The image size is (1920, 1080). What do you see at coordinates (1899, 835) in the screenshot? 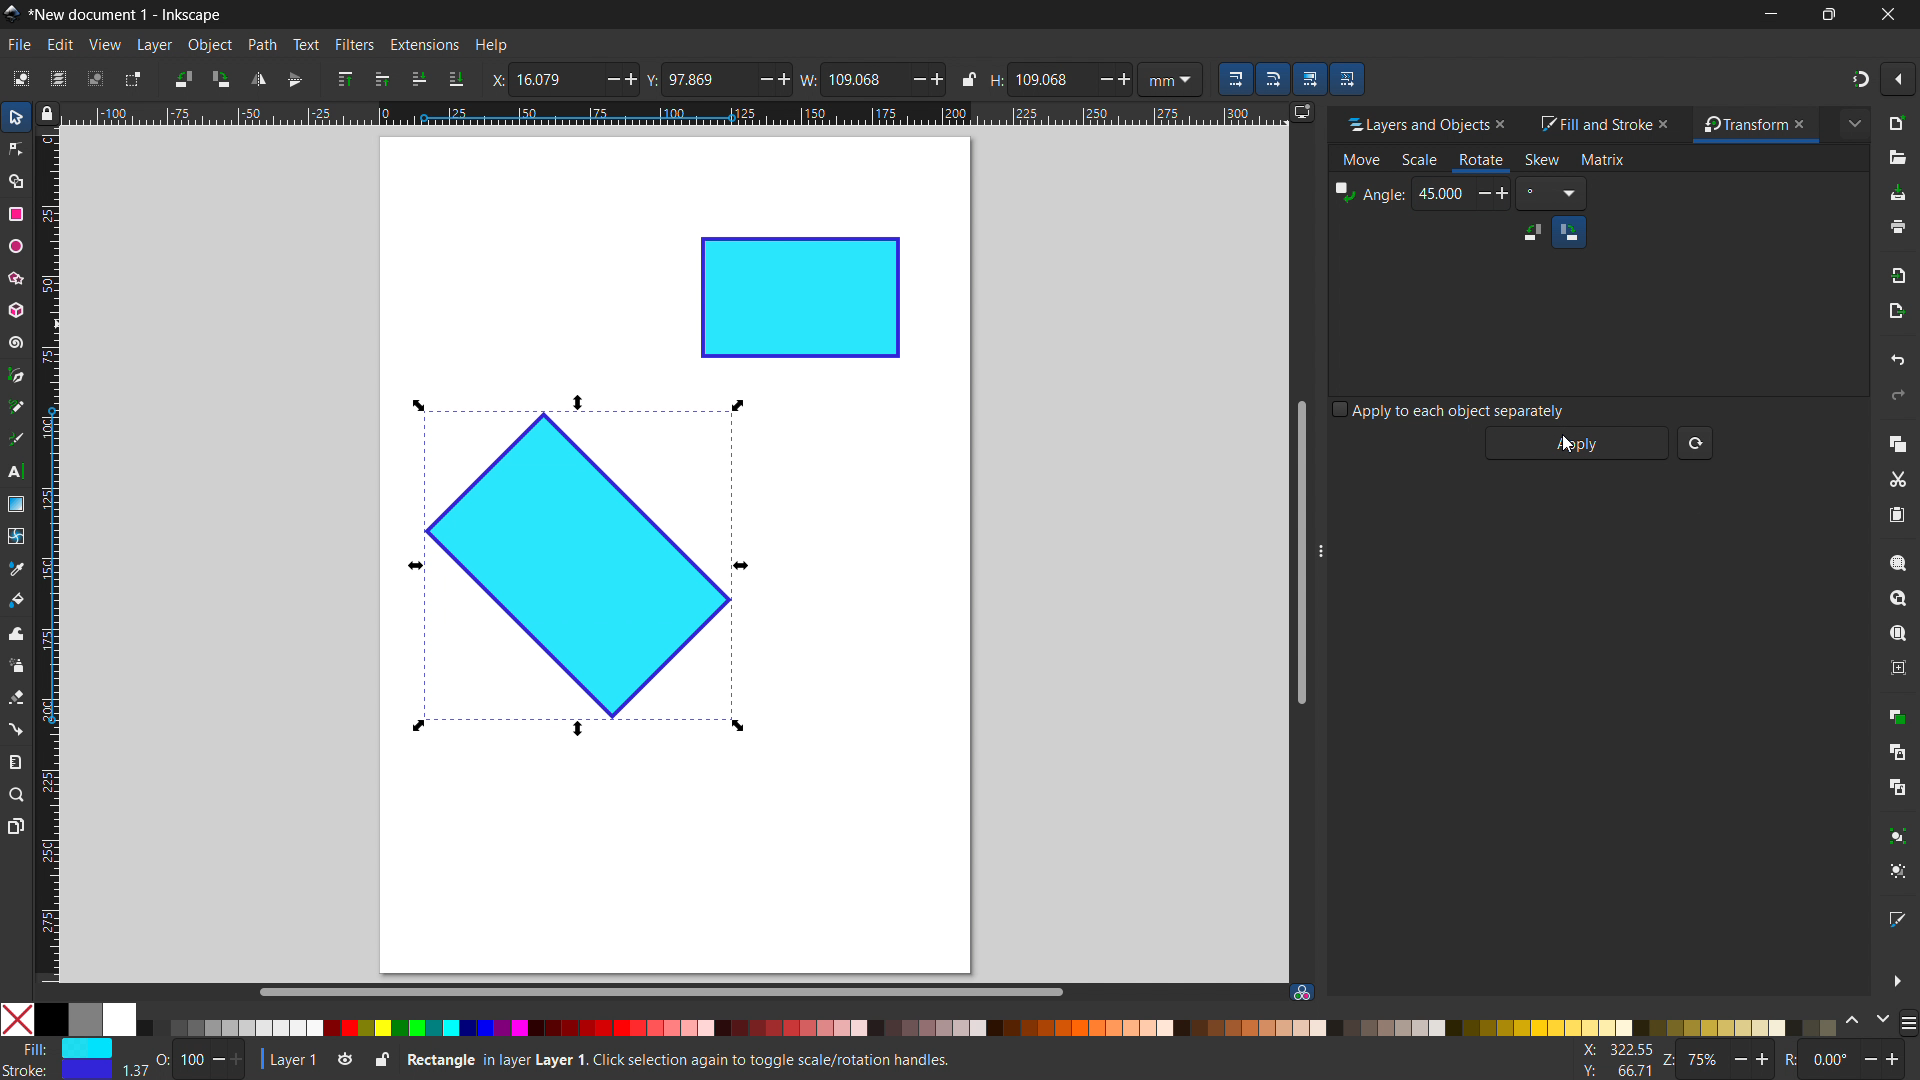
I see `group` at bounding box center [1899, 835].